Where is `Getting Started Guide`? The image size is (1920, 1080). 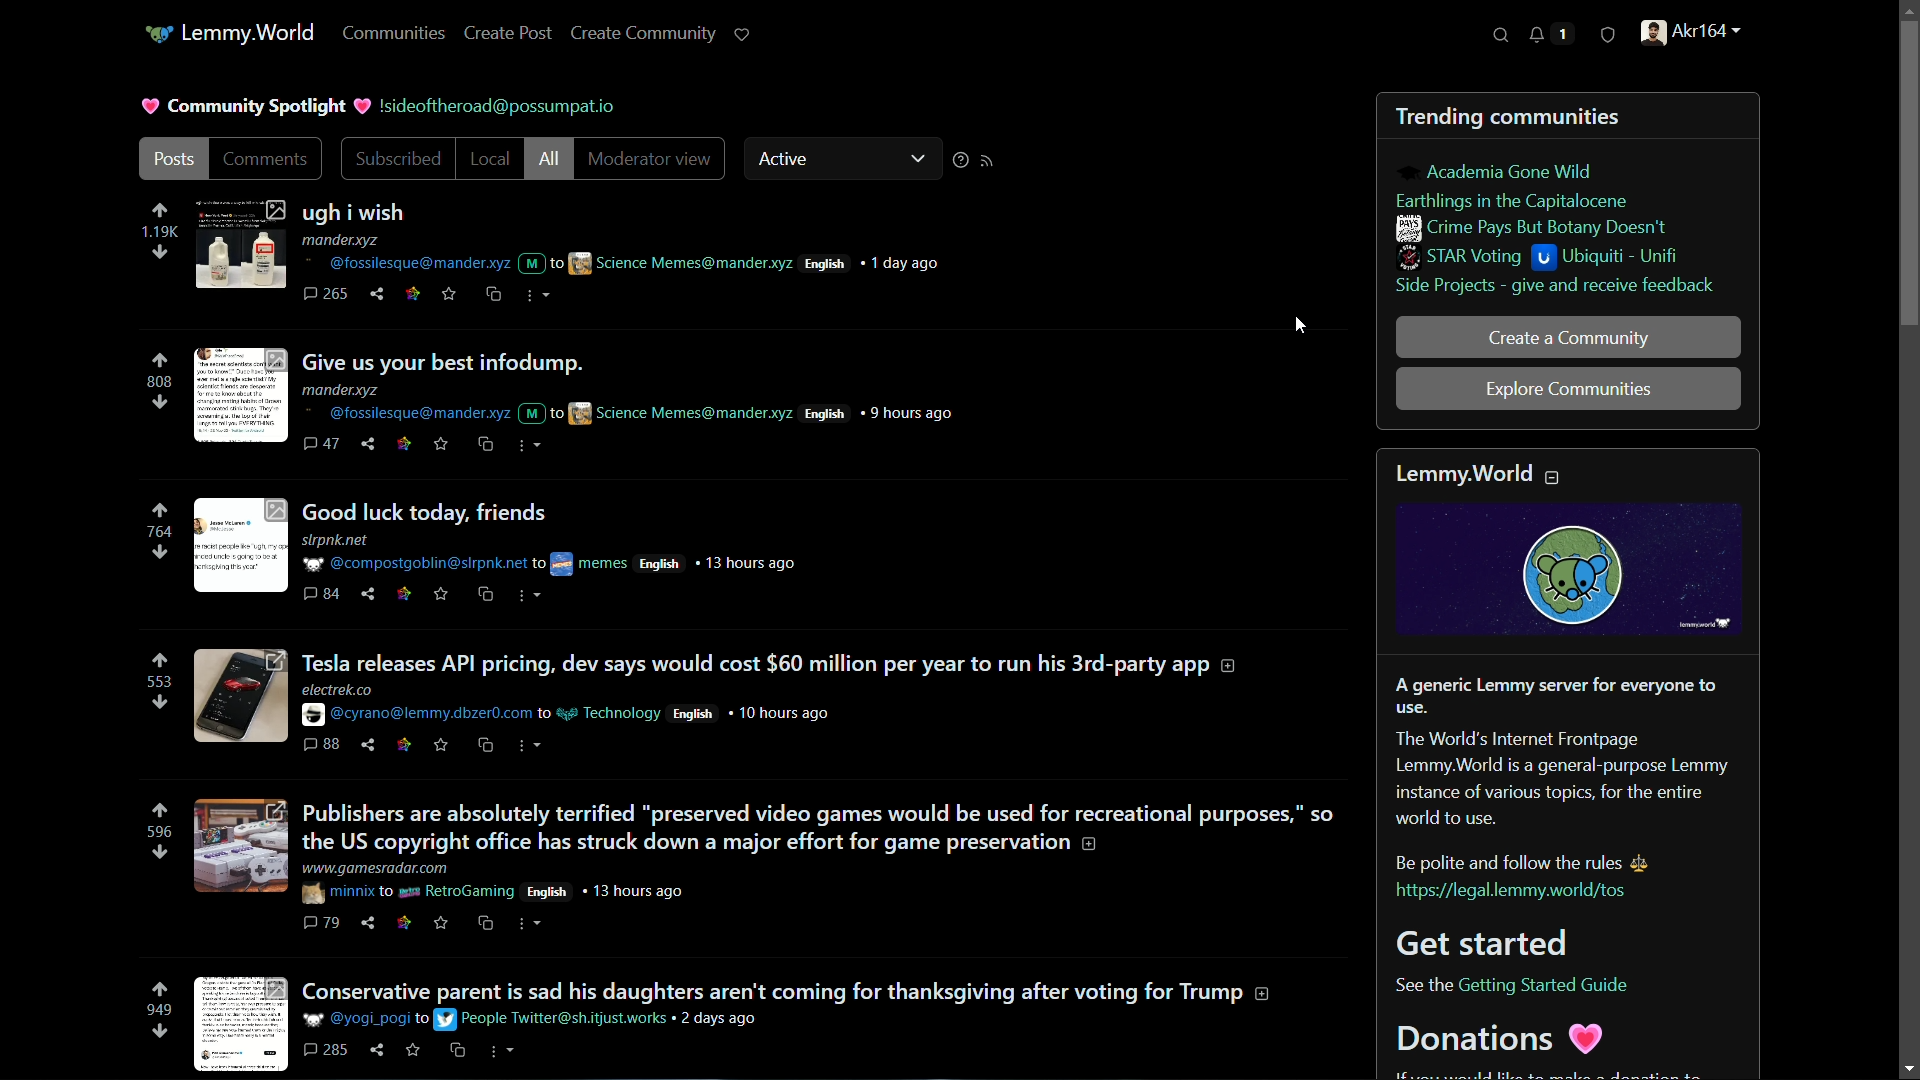
Getting Started Guide is located at coordinates (1545, 985).